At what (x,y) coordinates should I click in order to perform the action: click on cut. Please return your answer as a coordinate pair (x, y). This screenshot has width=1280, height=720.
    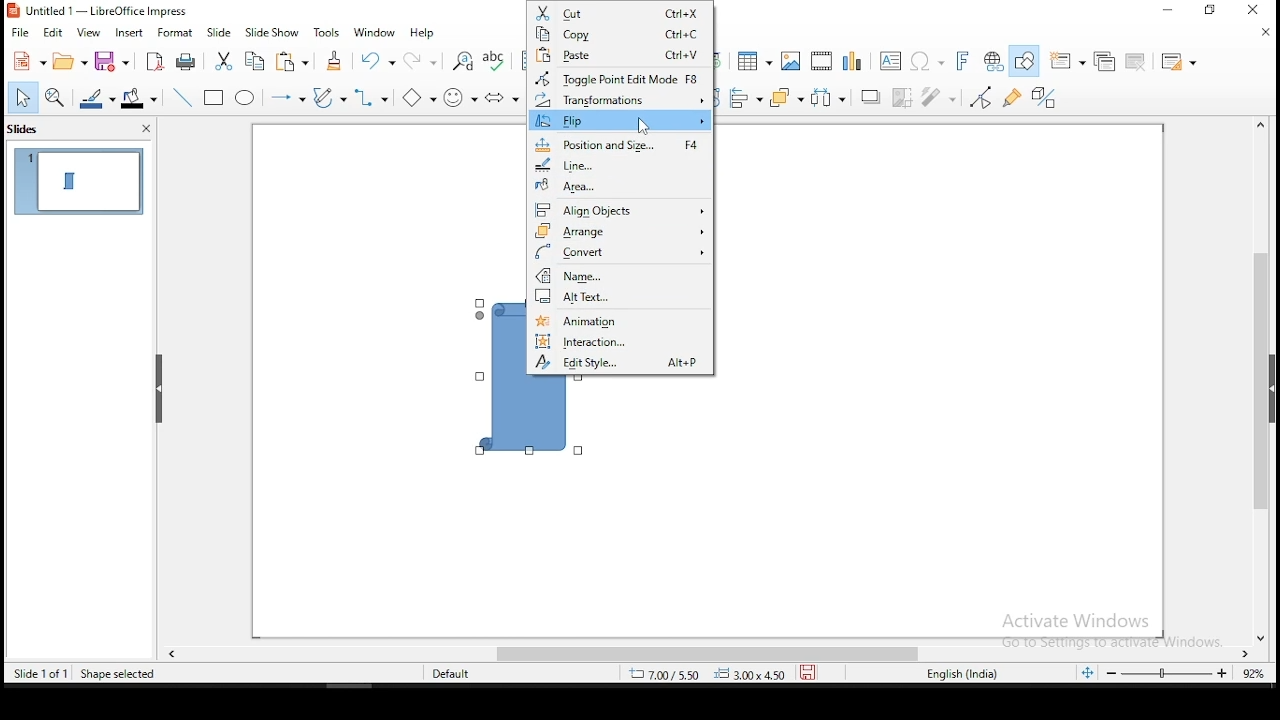
    Looking at the image, I should click on (224, 60).